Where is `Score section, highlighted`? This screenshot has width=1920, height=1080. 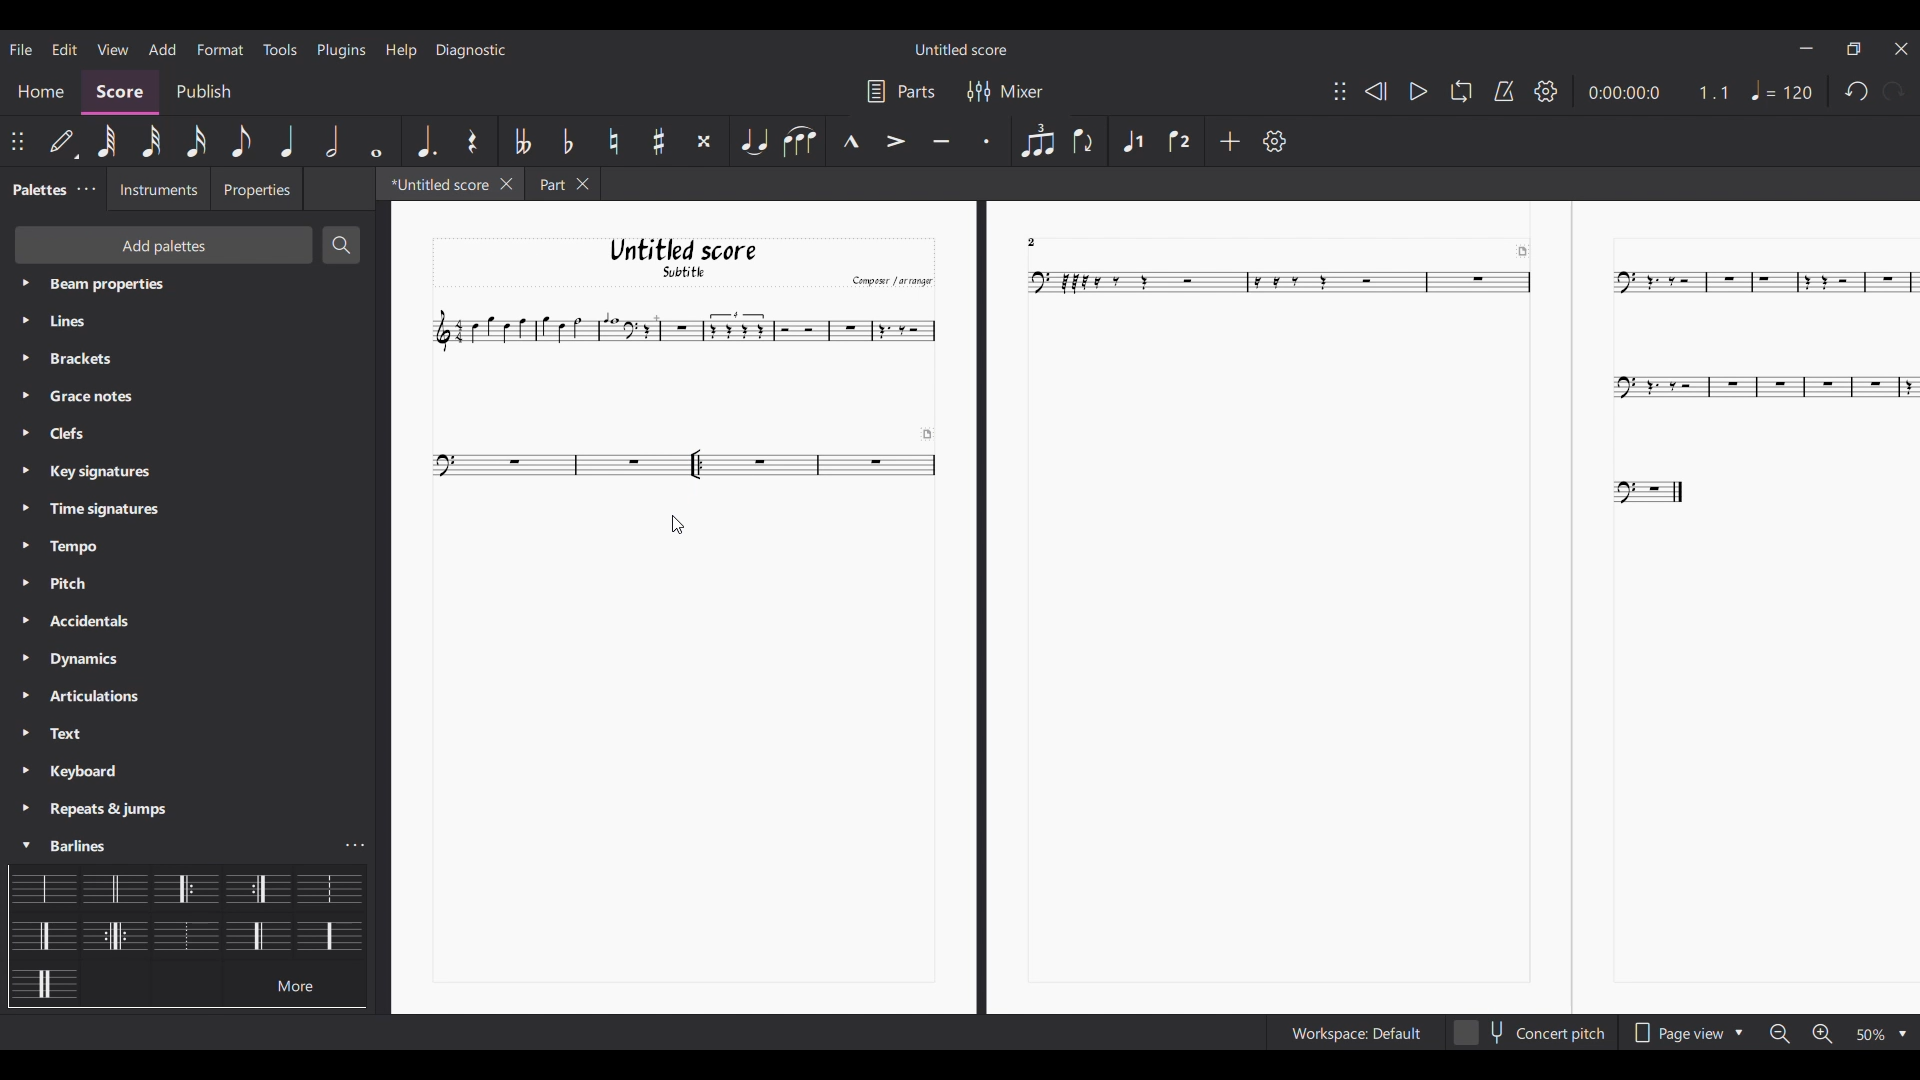
Score section, highlighted is located at coordinates (121, 93).